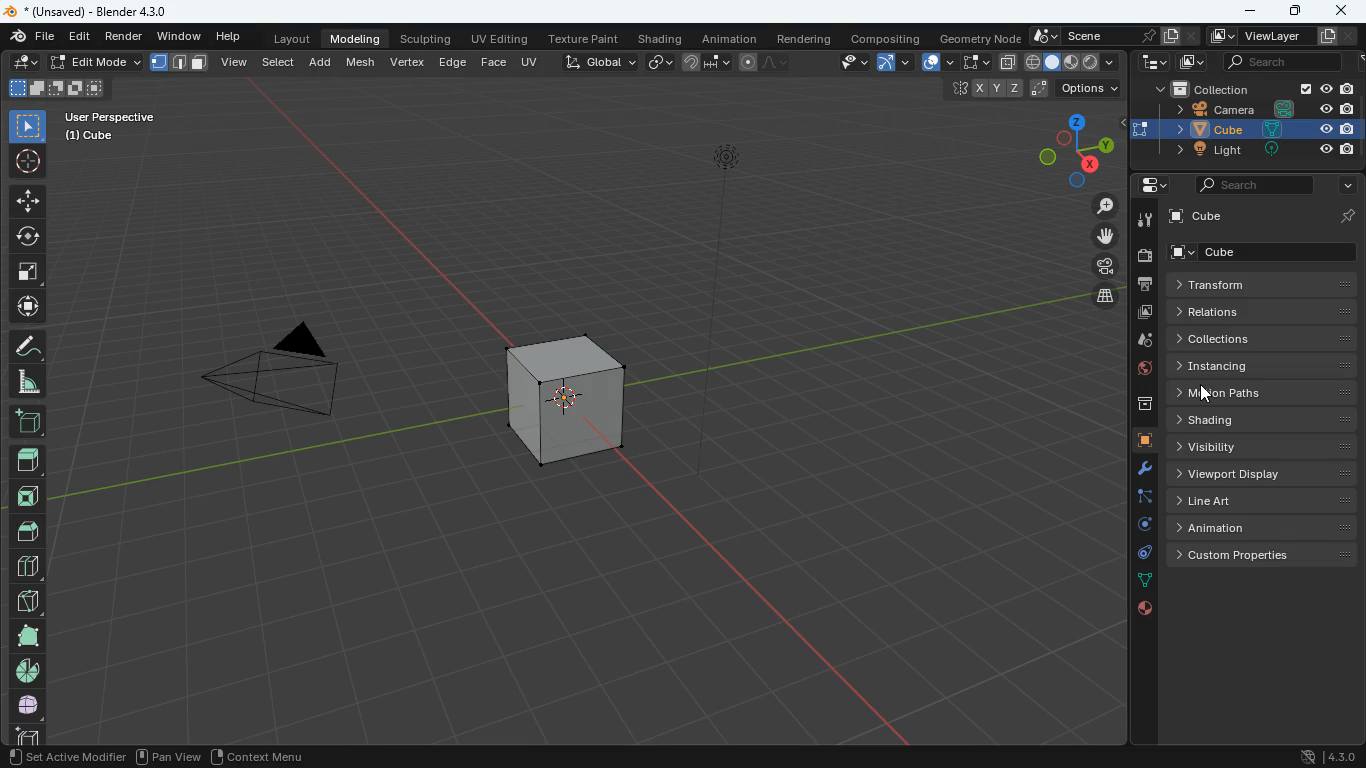 The image size is (1366, 768). I want to click on search, so click(1254, 184).